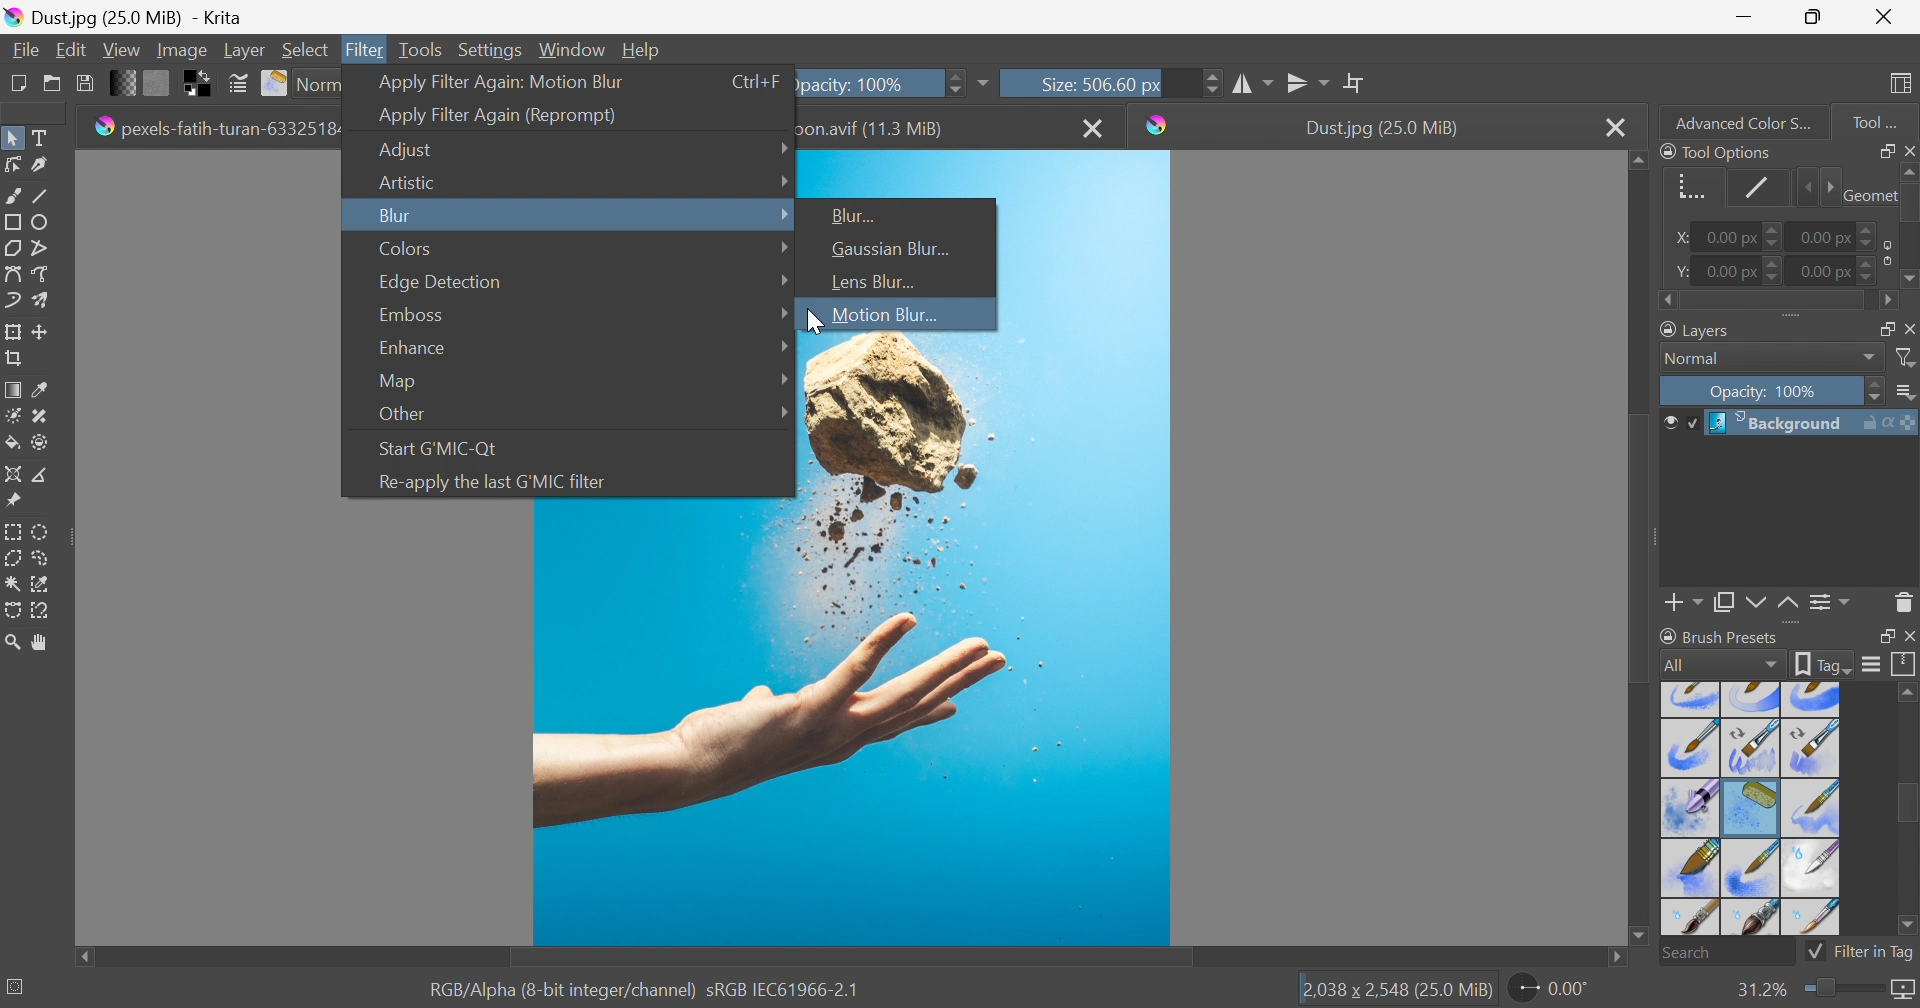 This screenshot has height=1008, width=1920. What do you see at coordinates (83, 81) in the screenshot?
I see `Save` at bounding box center [83, 81].